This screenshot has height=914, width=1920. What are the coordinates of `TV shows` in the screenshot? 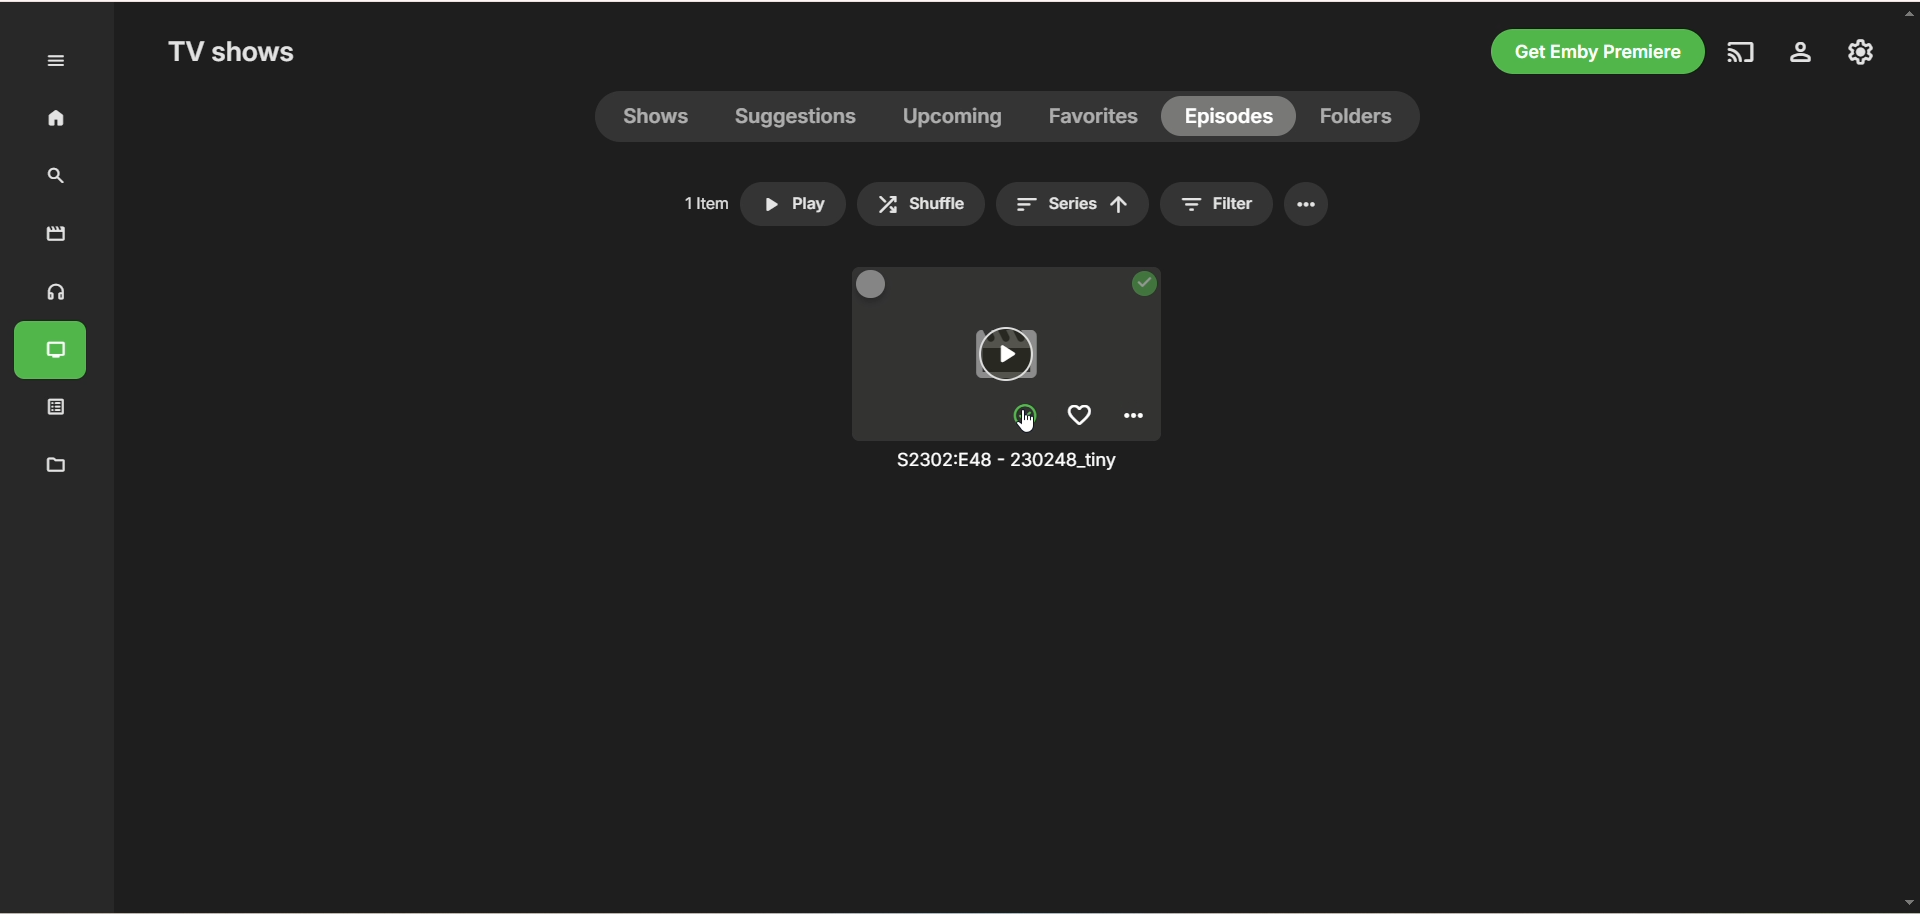 It's located at (58, 352).